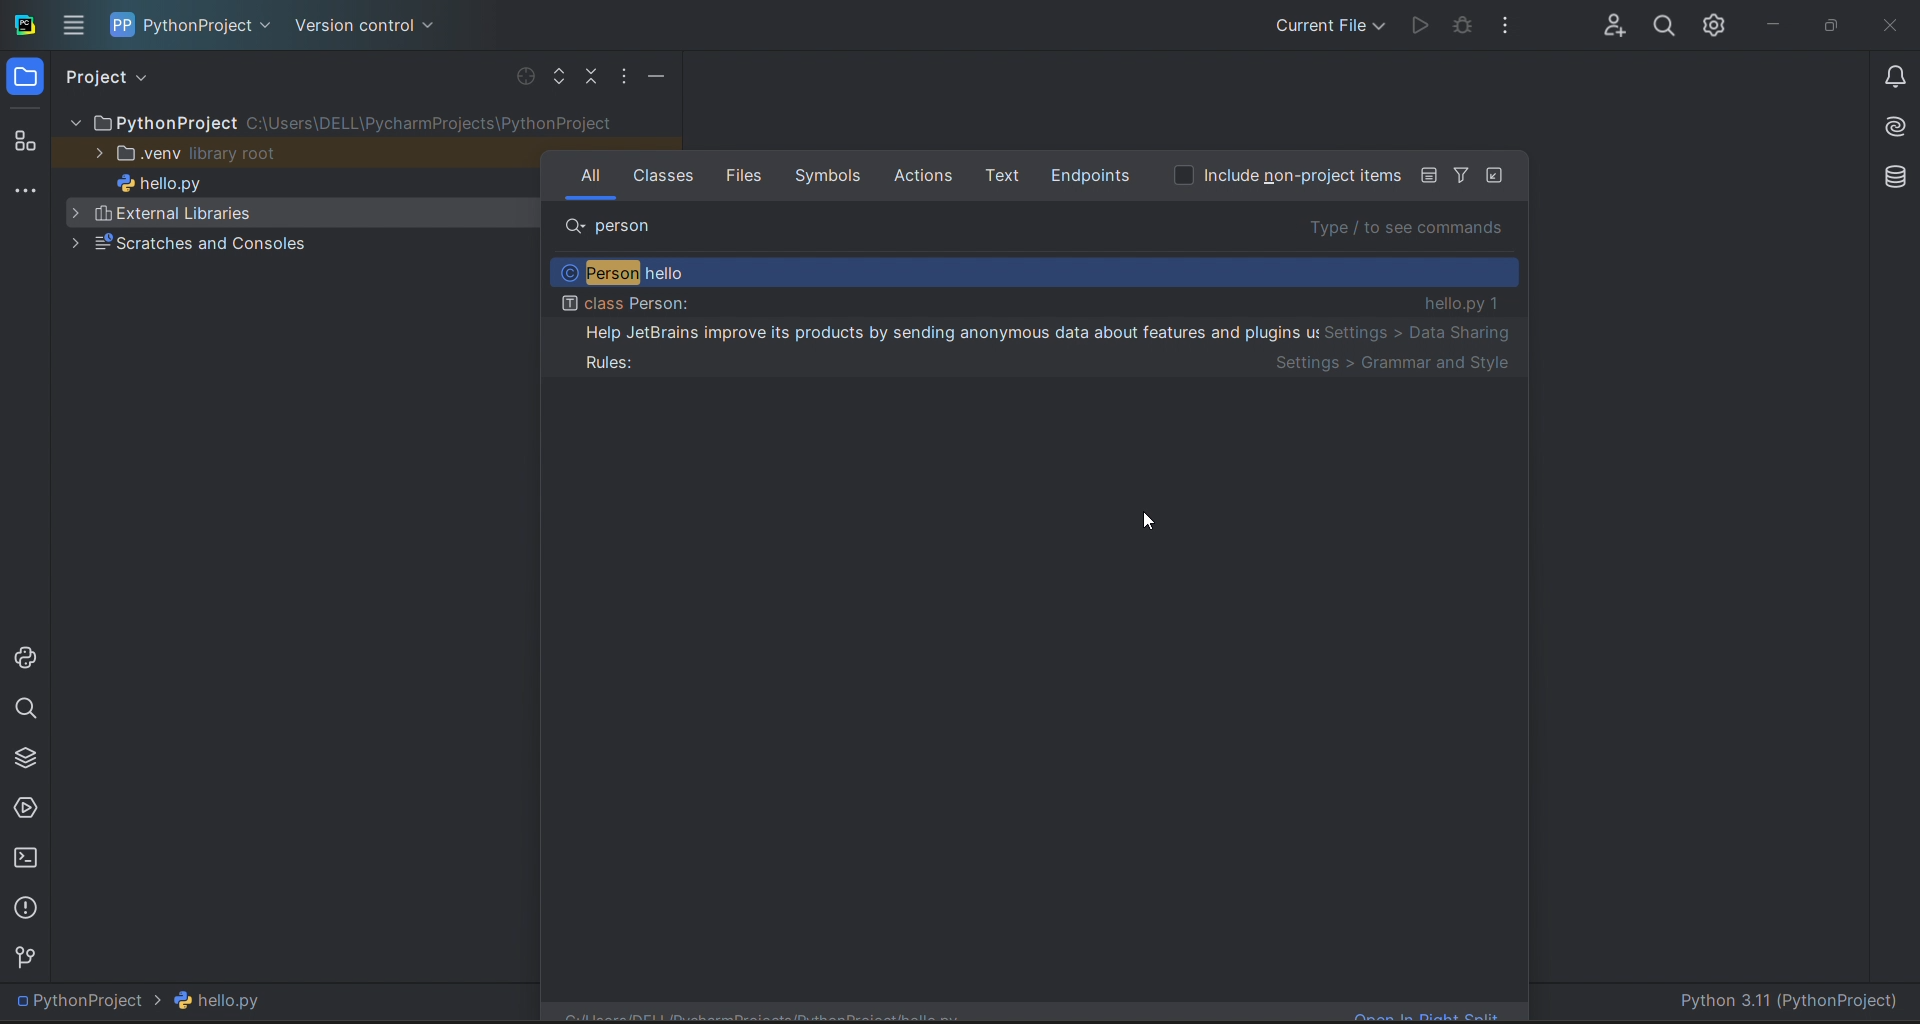 The width and height of the screenshot is (1920, 1024). What do you see at coordinates (1496, 174) in the screenshot?
I see `icon` at bounding box center [1496, 174].